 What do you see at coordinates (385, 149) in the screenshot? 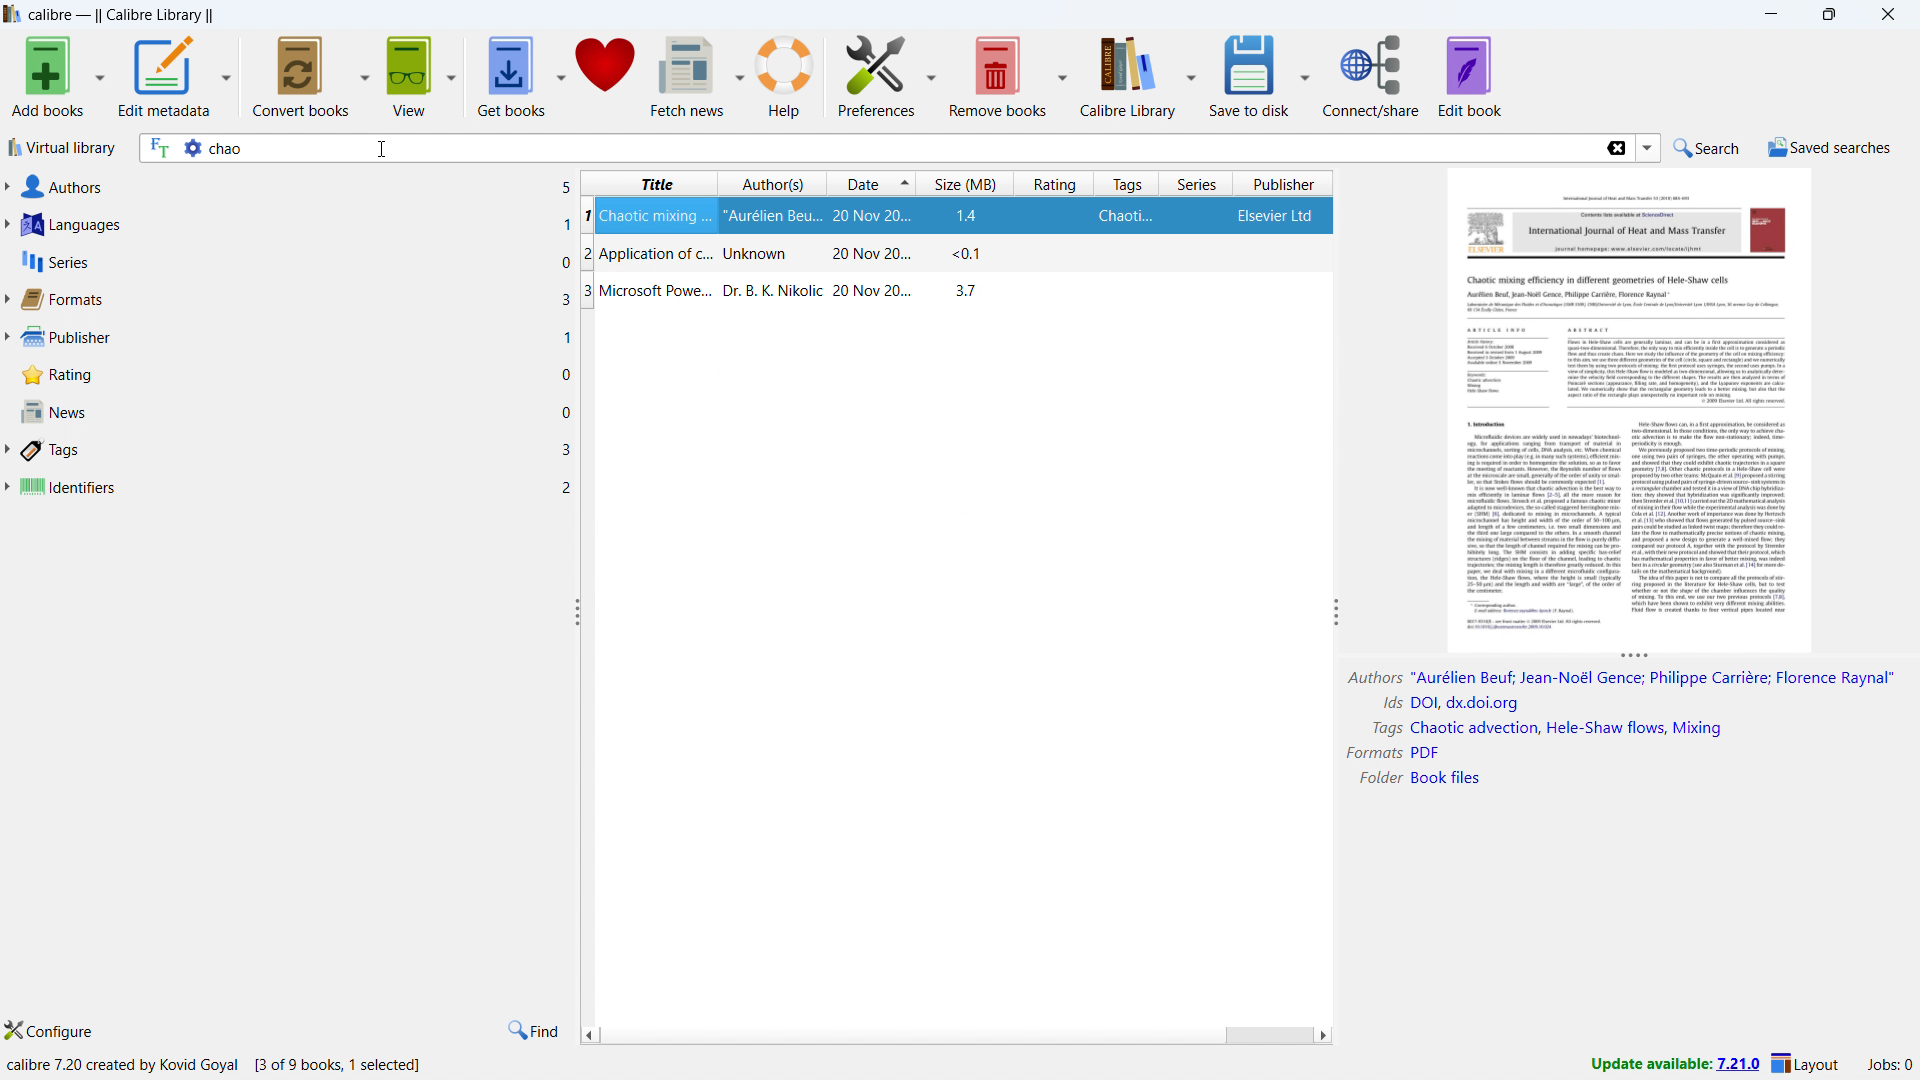
I see `cursor` at bounding box center [385, 149].